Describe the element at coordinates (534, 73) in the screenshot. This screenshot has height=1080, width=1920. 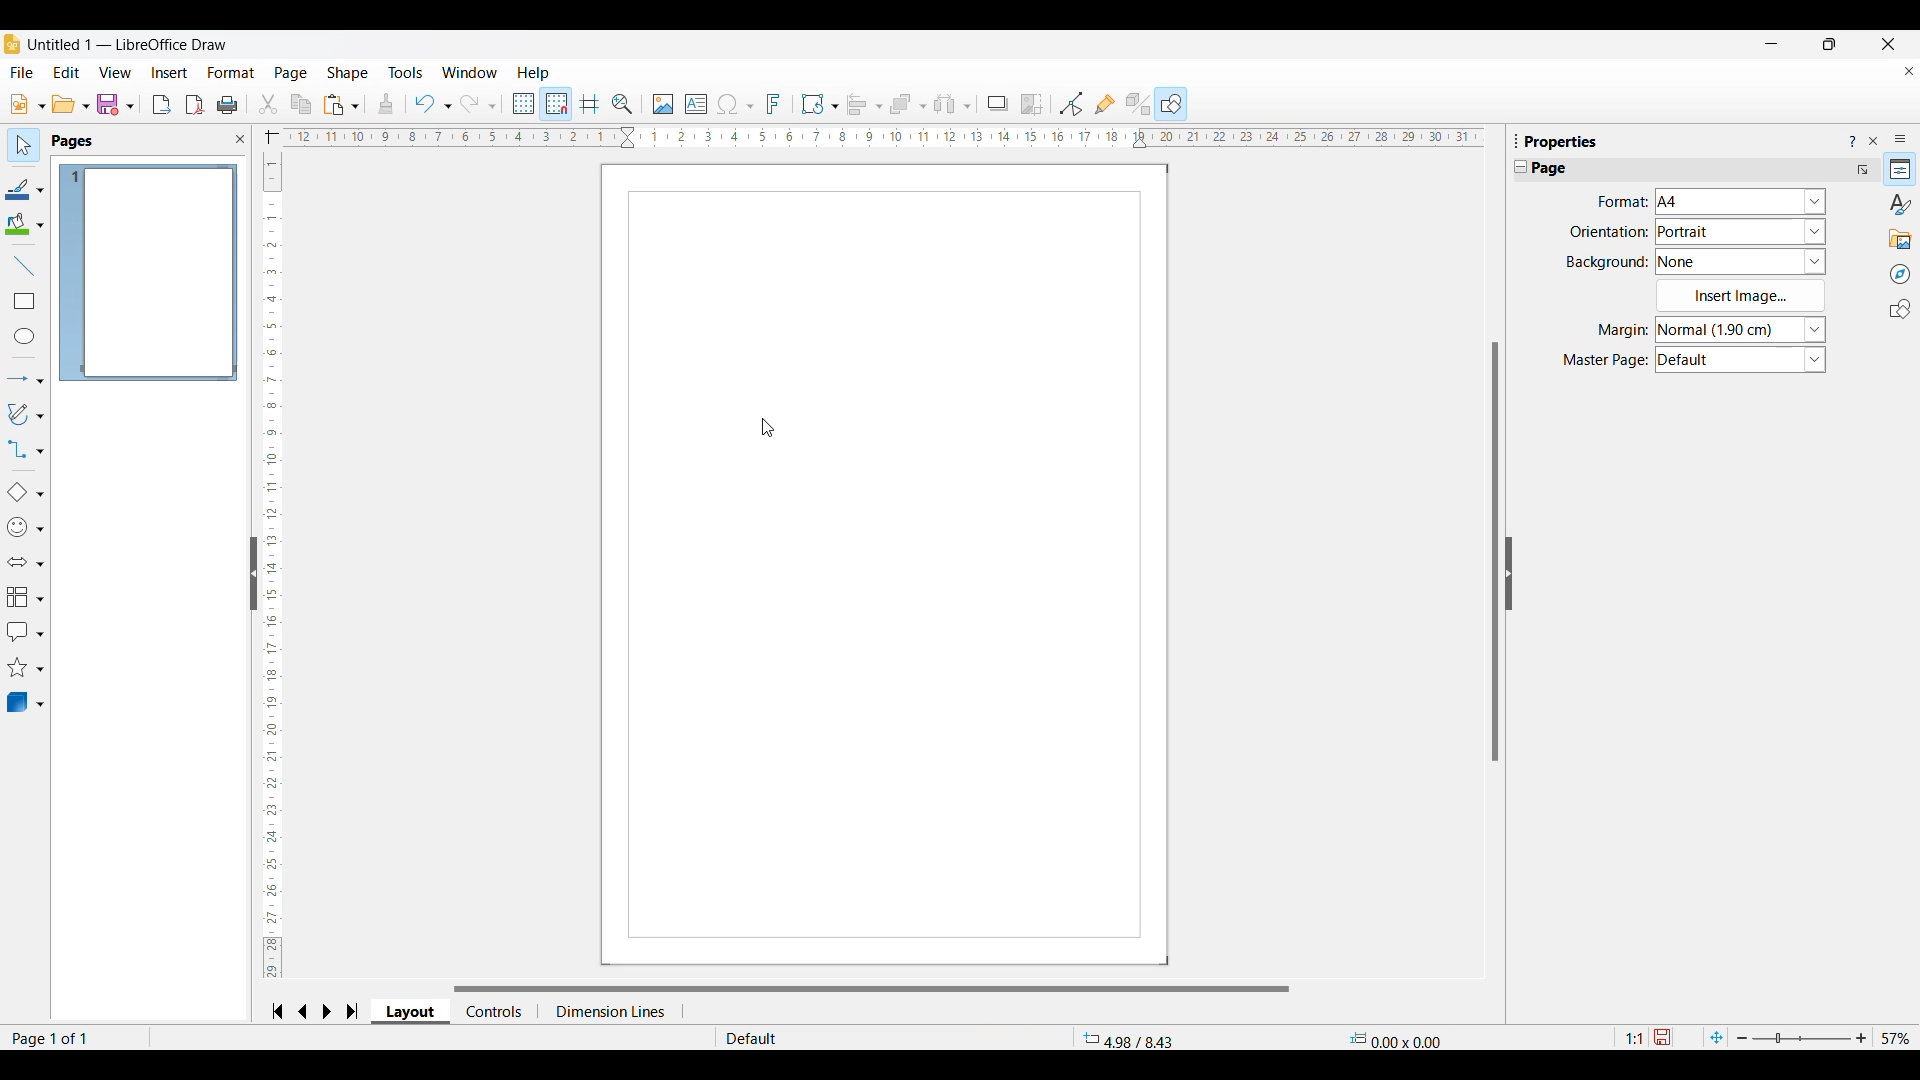
I see `Help menu` at that location.